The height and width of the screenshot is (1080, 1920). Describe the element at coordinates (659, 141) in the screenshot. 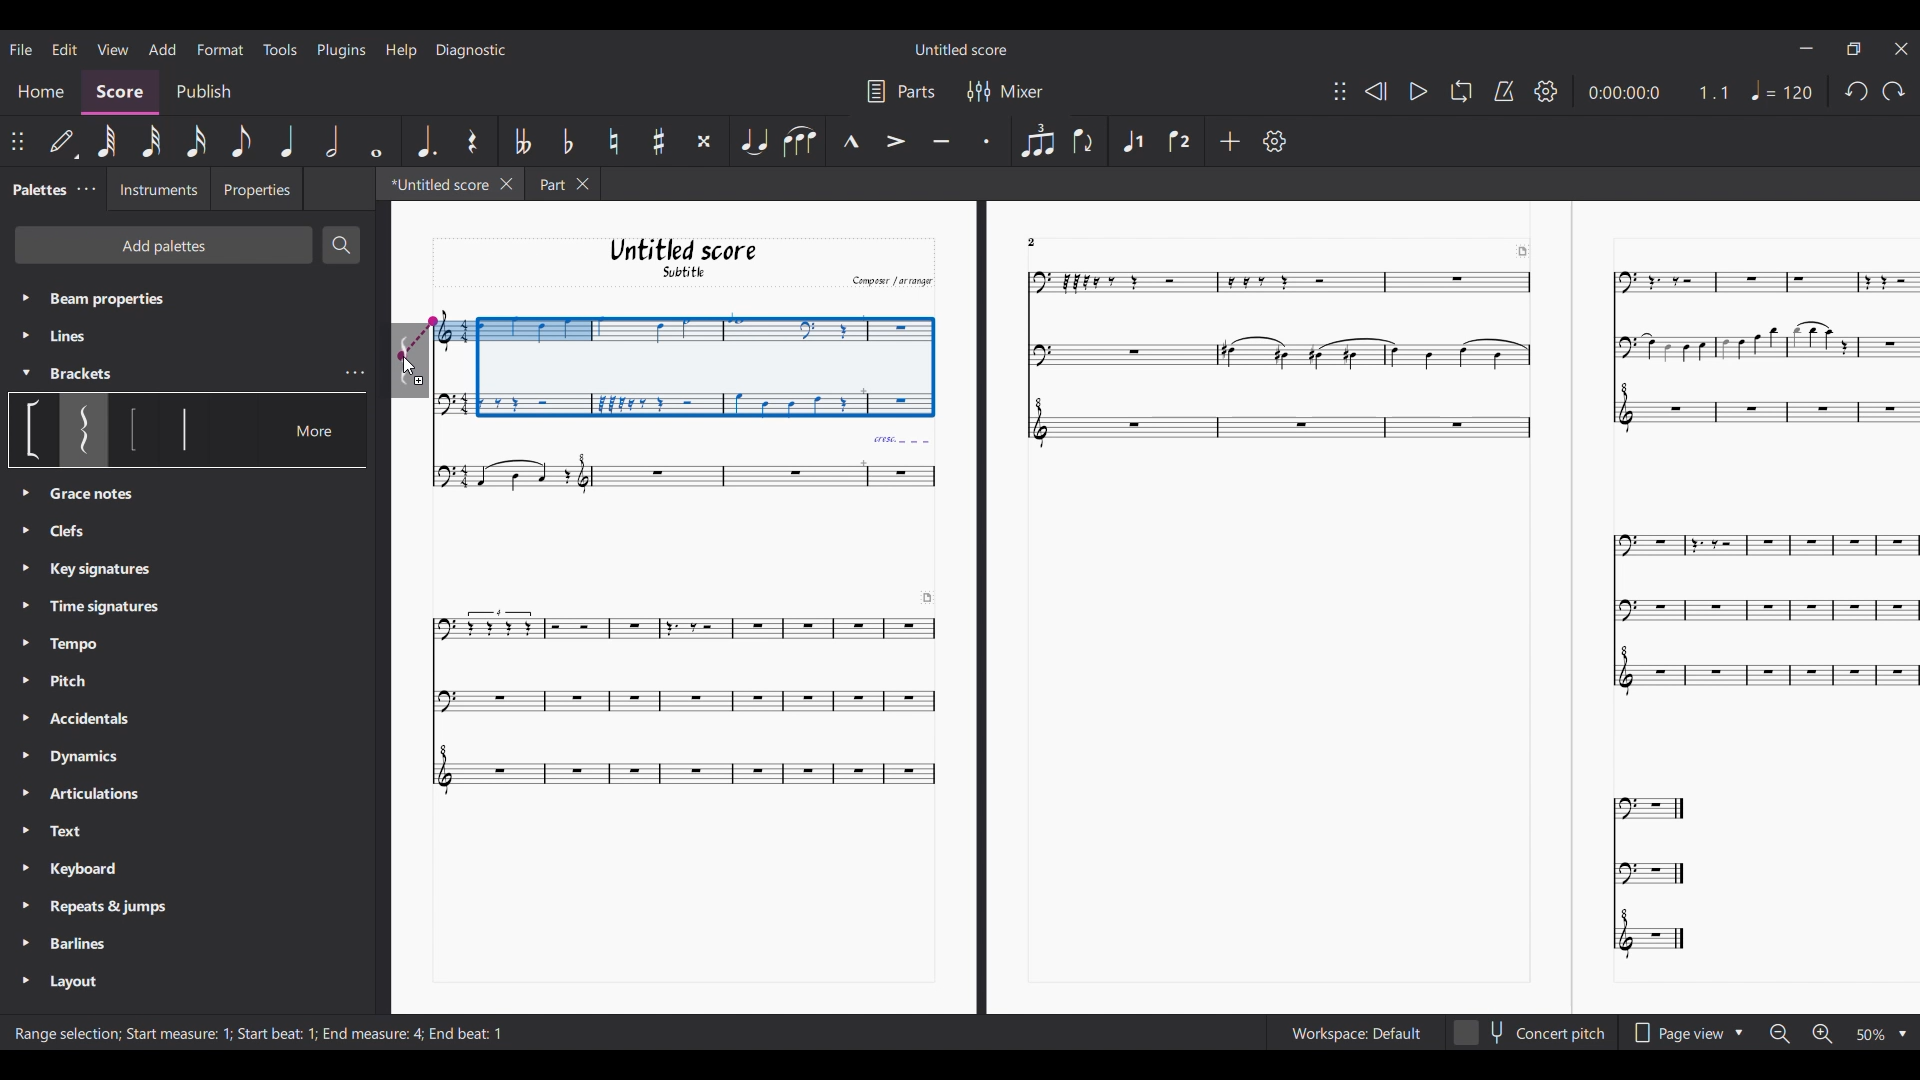

I see `Toggle sharp` at that location.